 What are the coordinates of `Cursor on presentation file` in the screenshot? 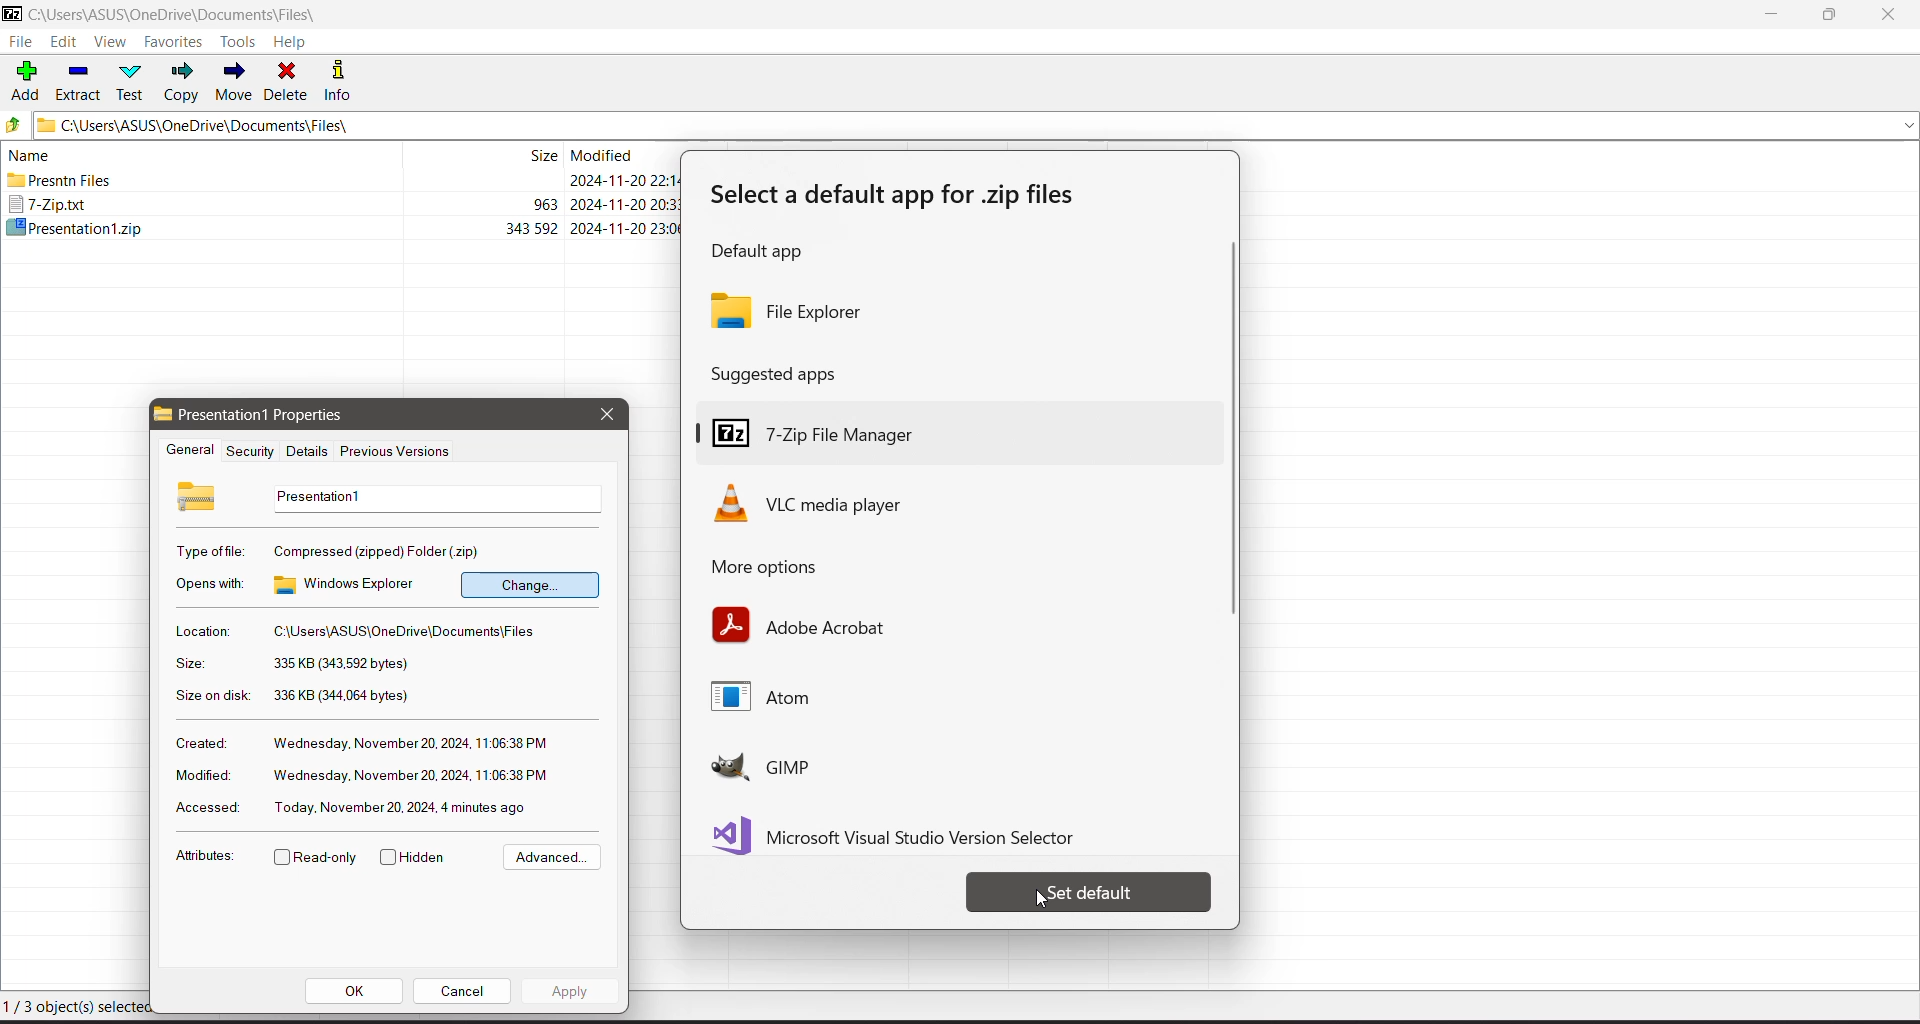 It's located at (345, 227).